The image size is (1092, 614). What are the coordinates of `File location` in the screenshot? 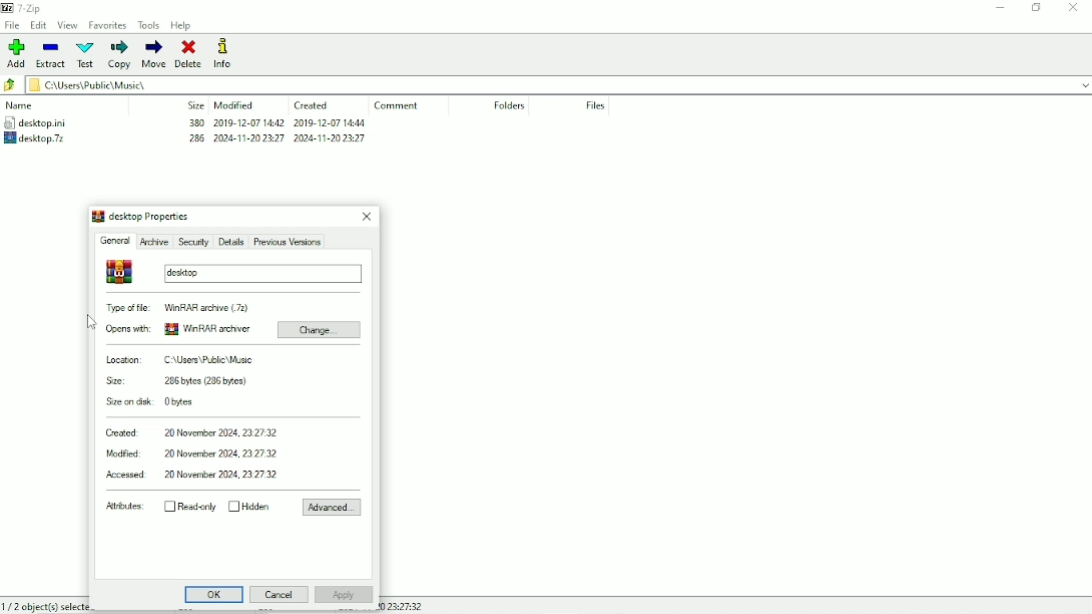 It's located at (559, 85).